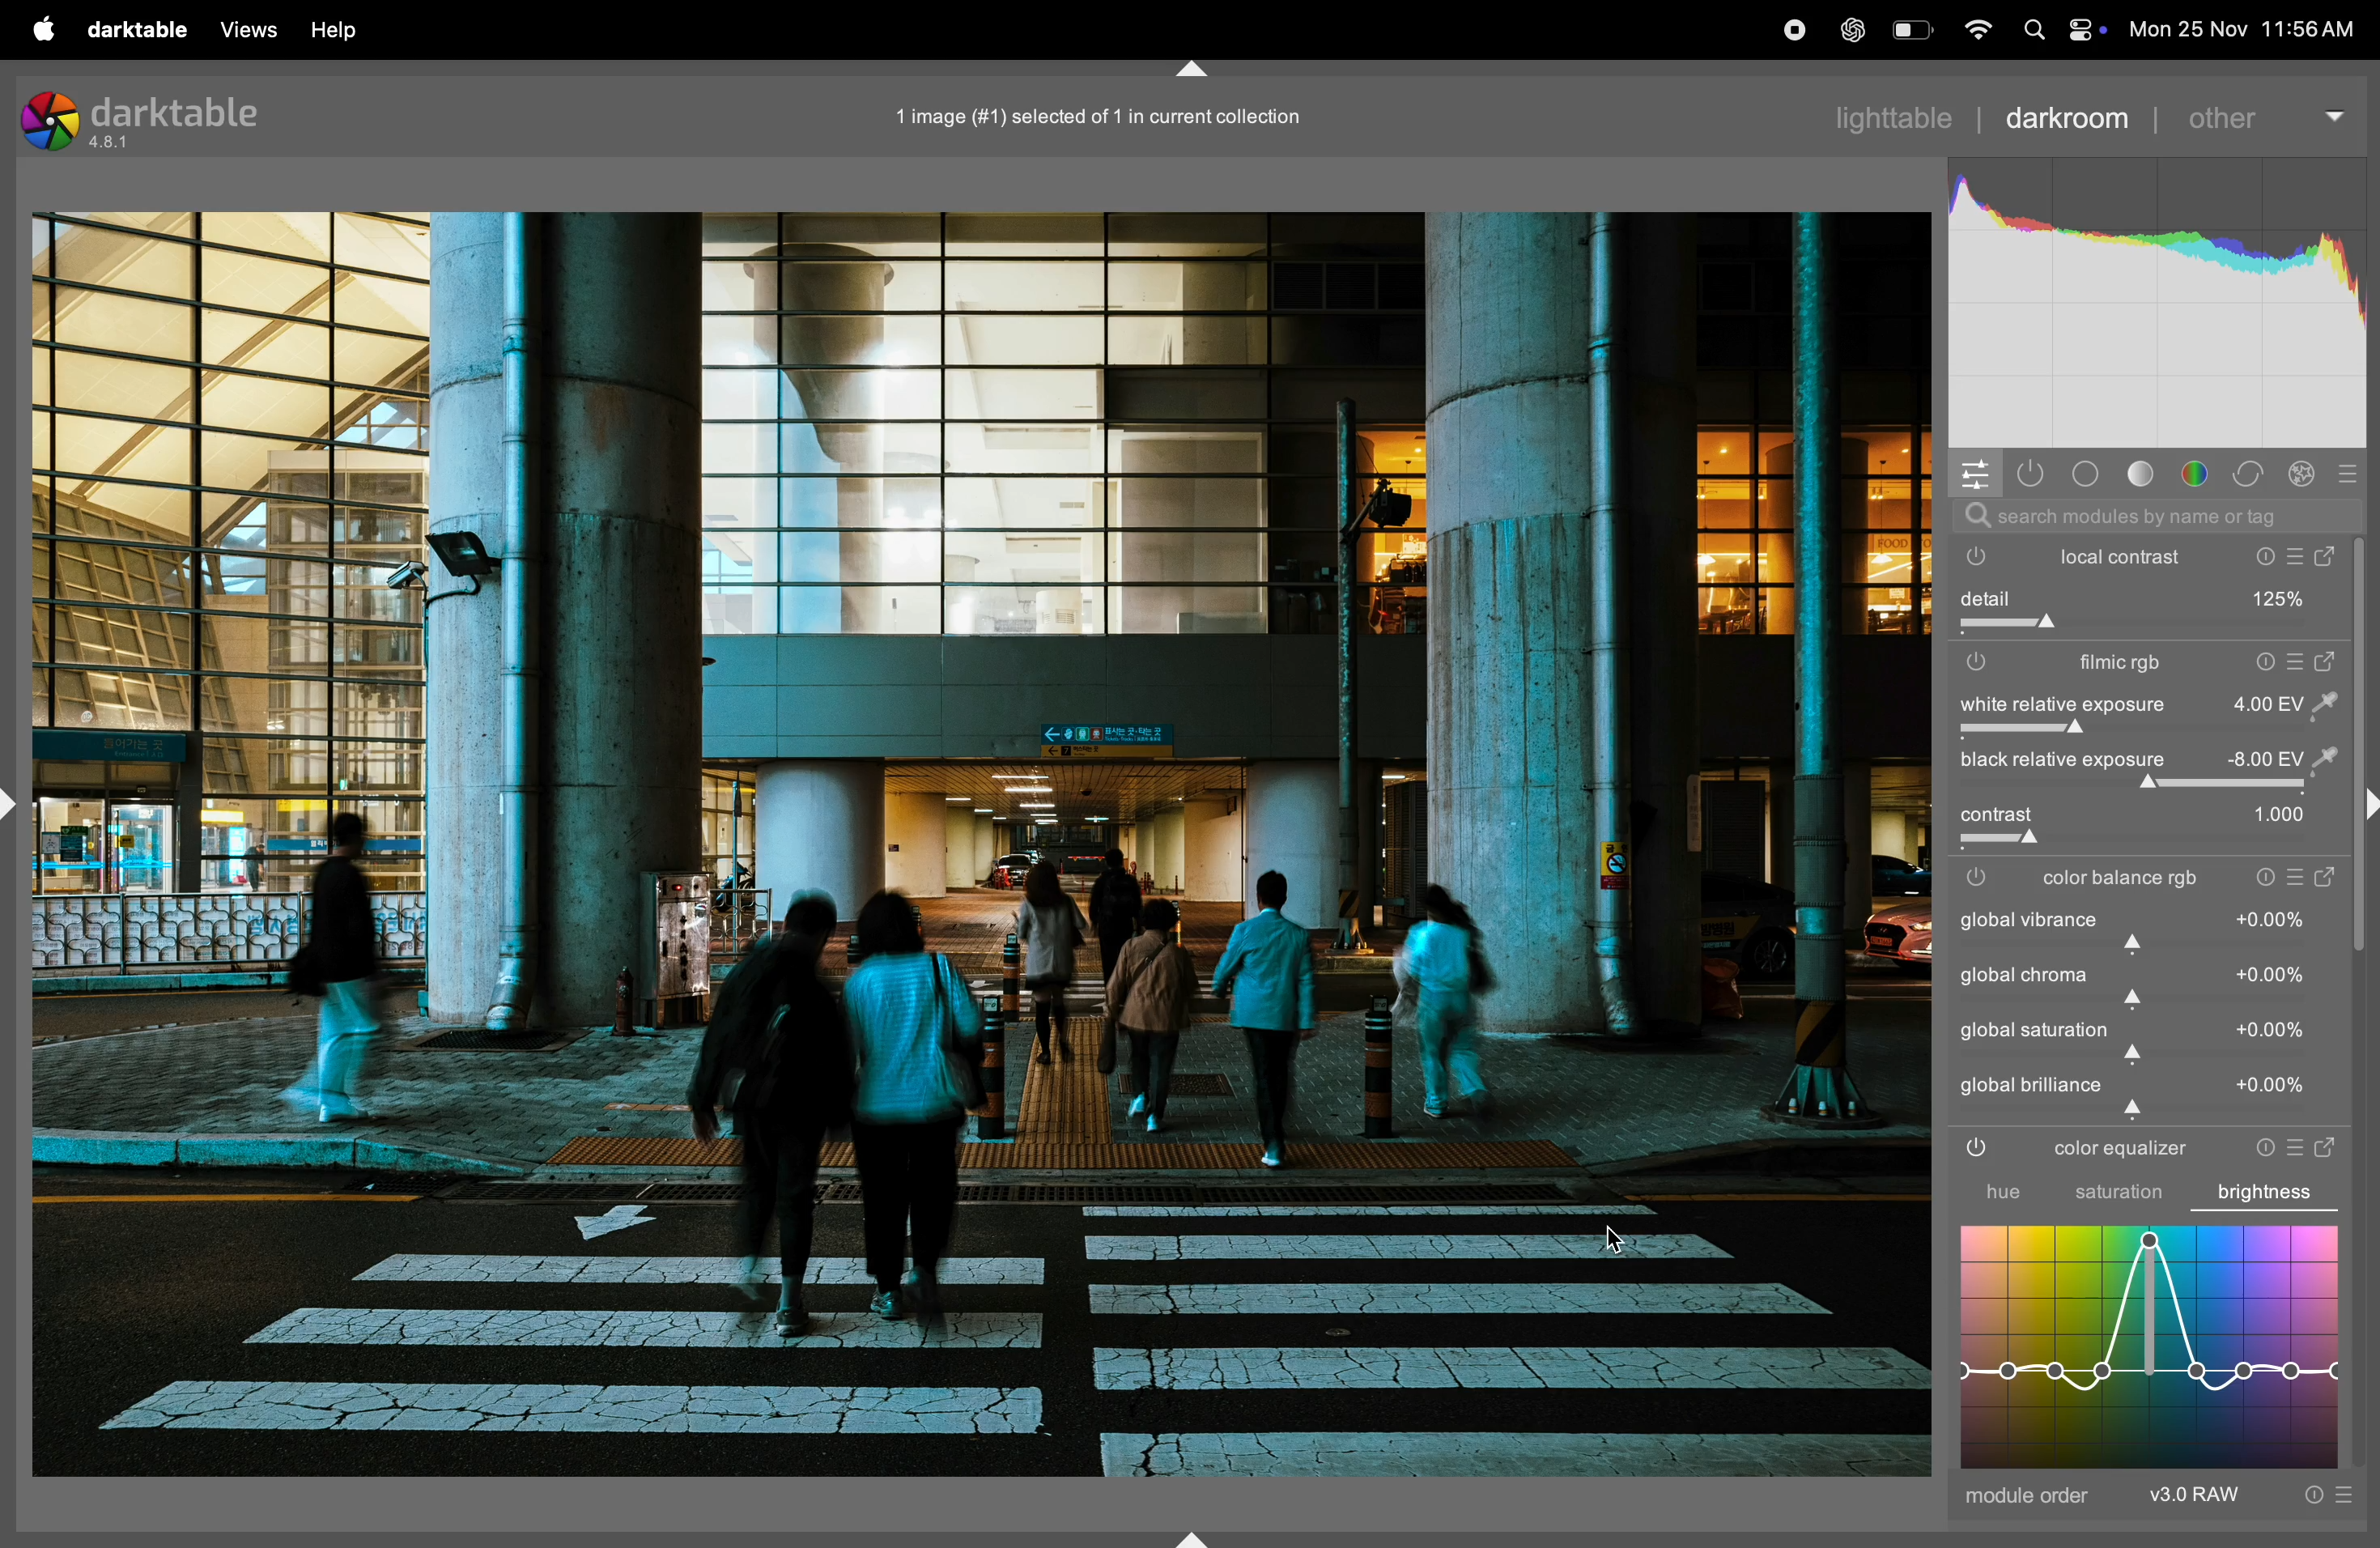 The height and width of the screenshot is (1548, 2380). Describe the element at coordinates (2029, 1500) in the screenshot. I see `module order` at that location.